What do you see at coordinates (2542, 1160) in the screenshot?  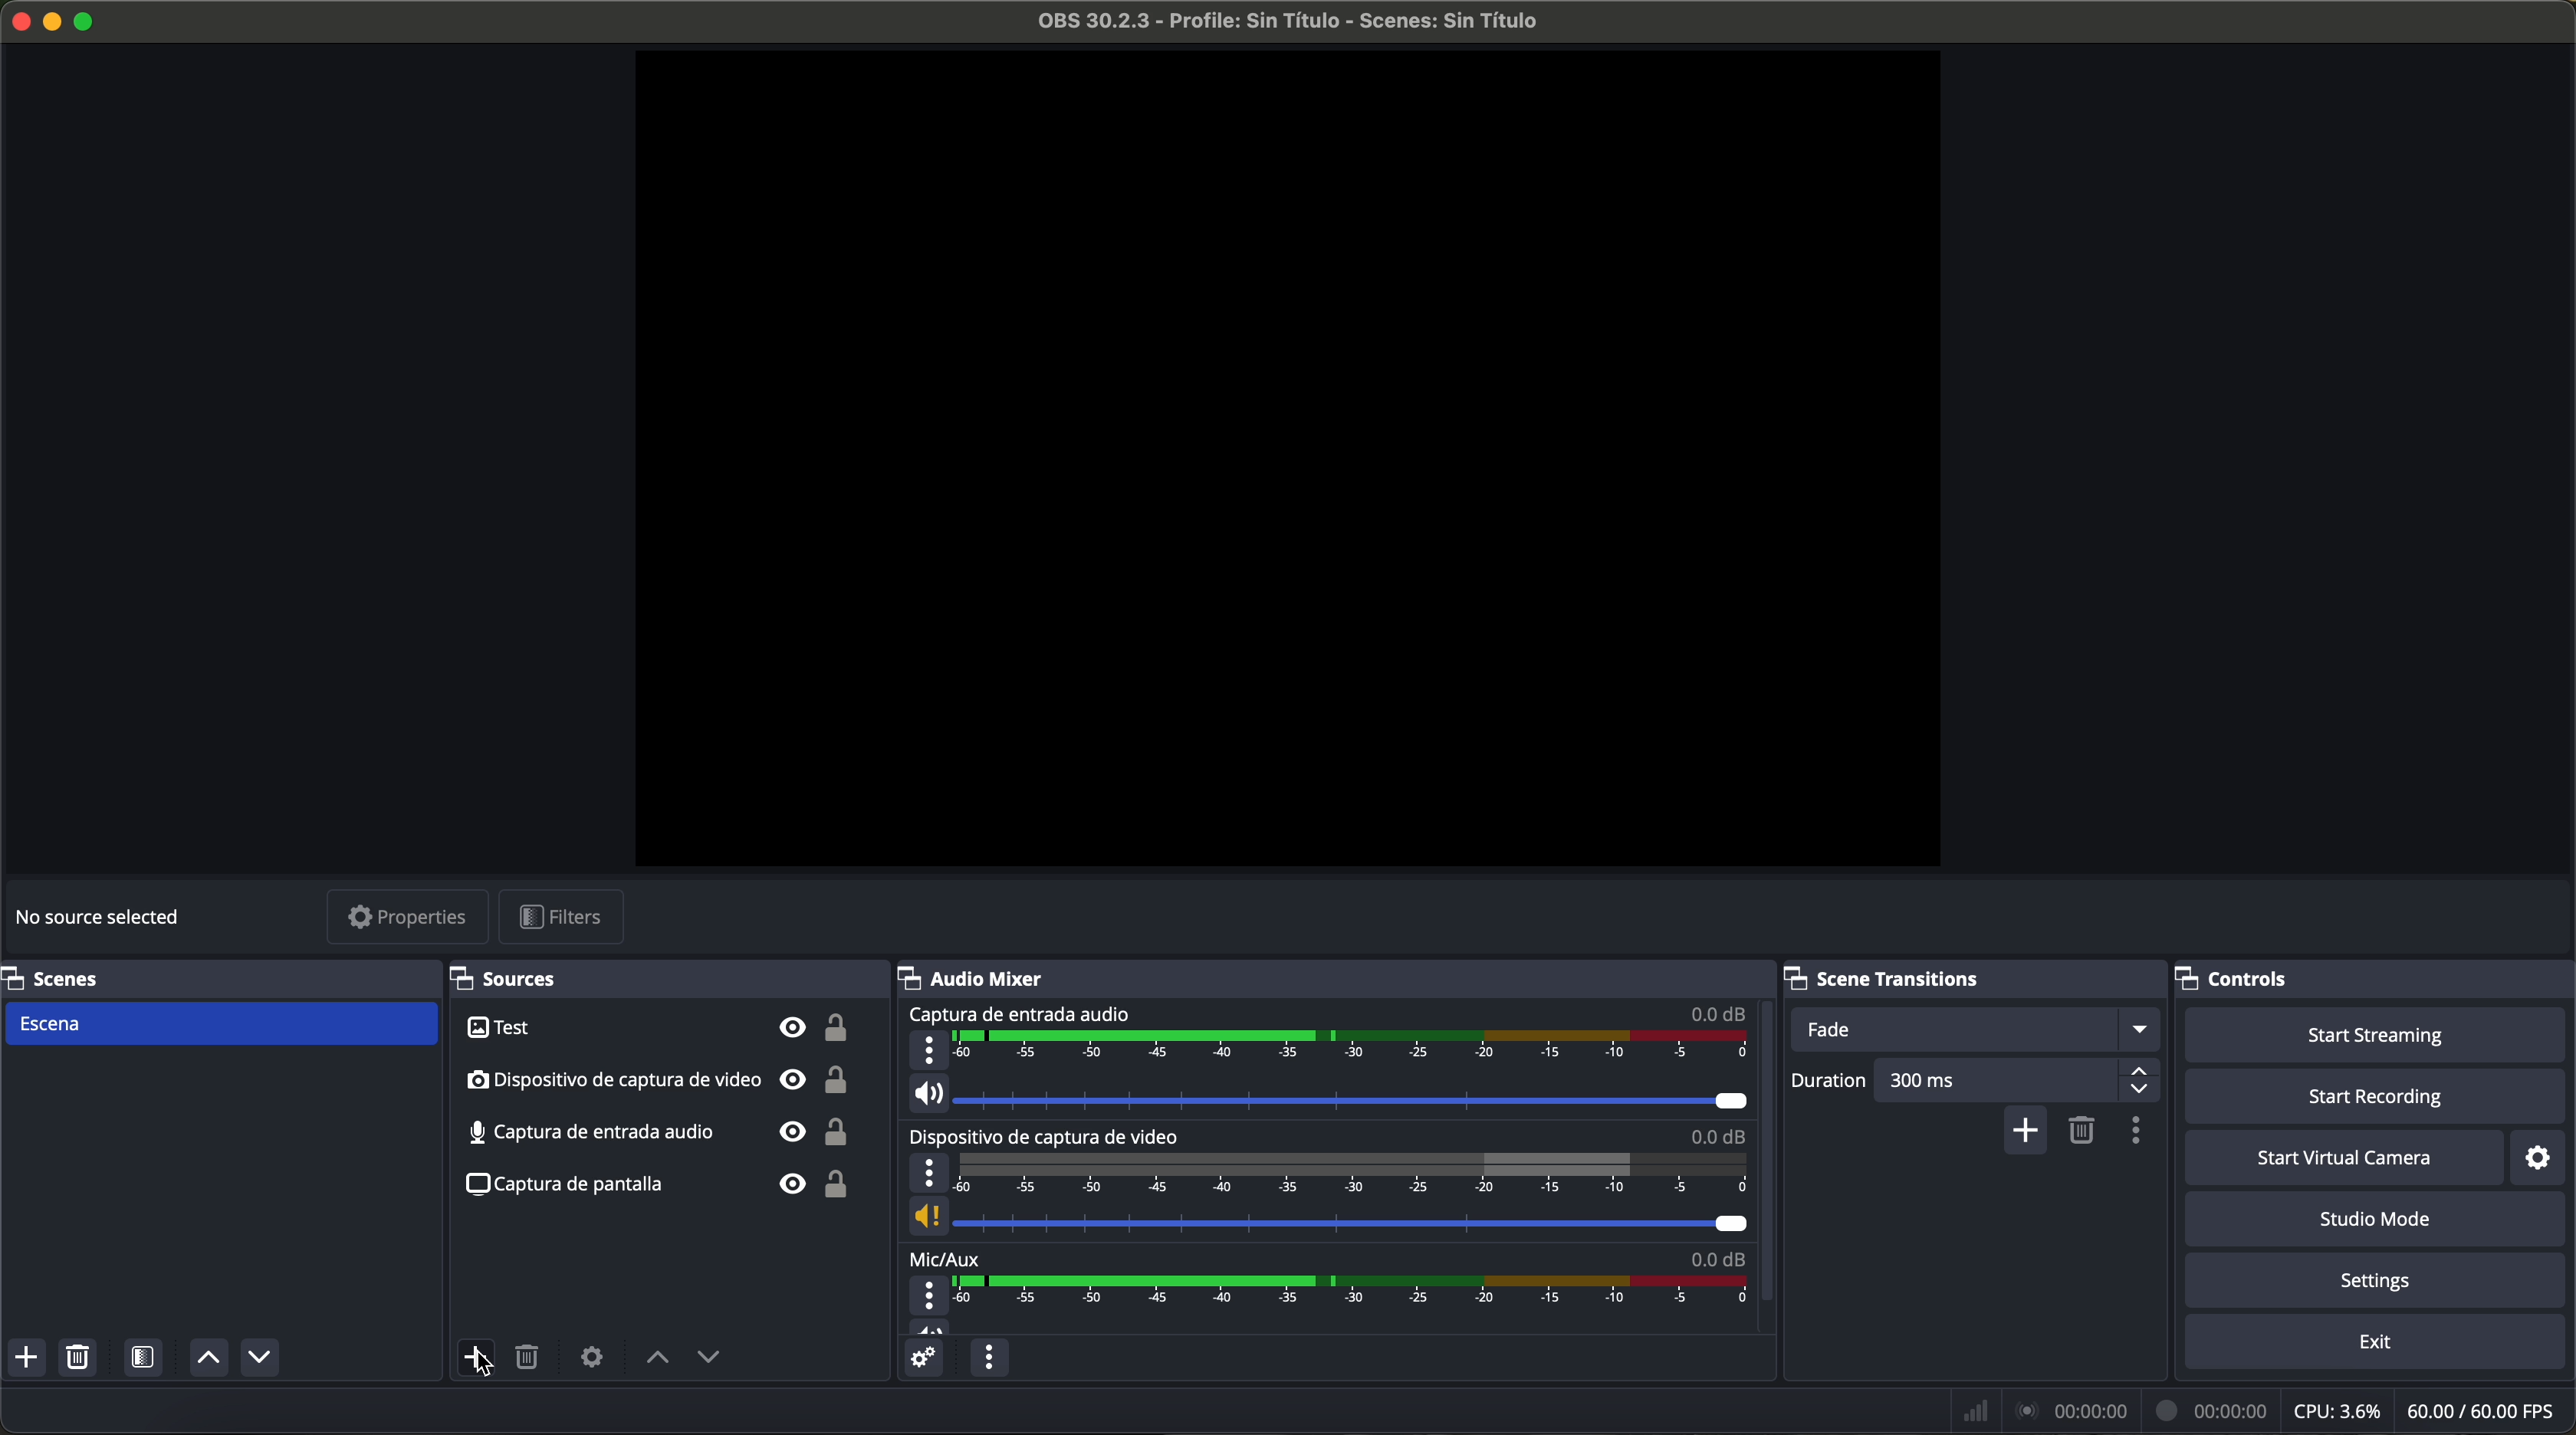 I see `settings` at bounding box center [2542, 1160].